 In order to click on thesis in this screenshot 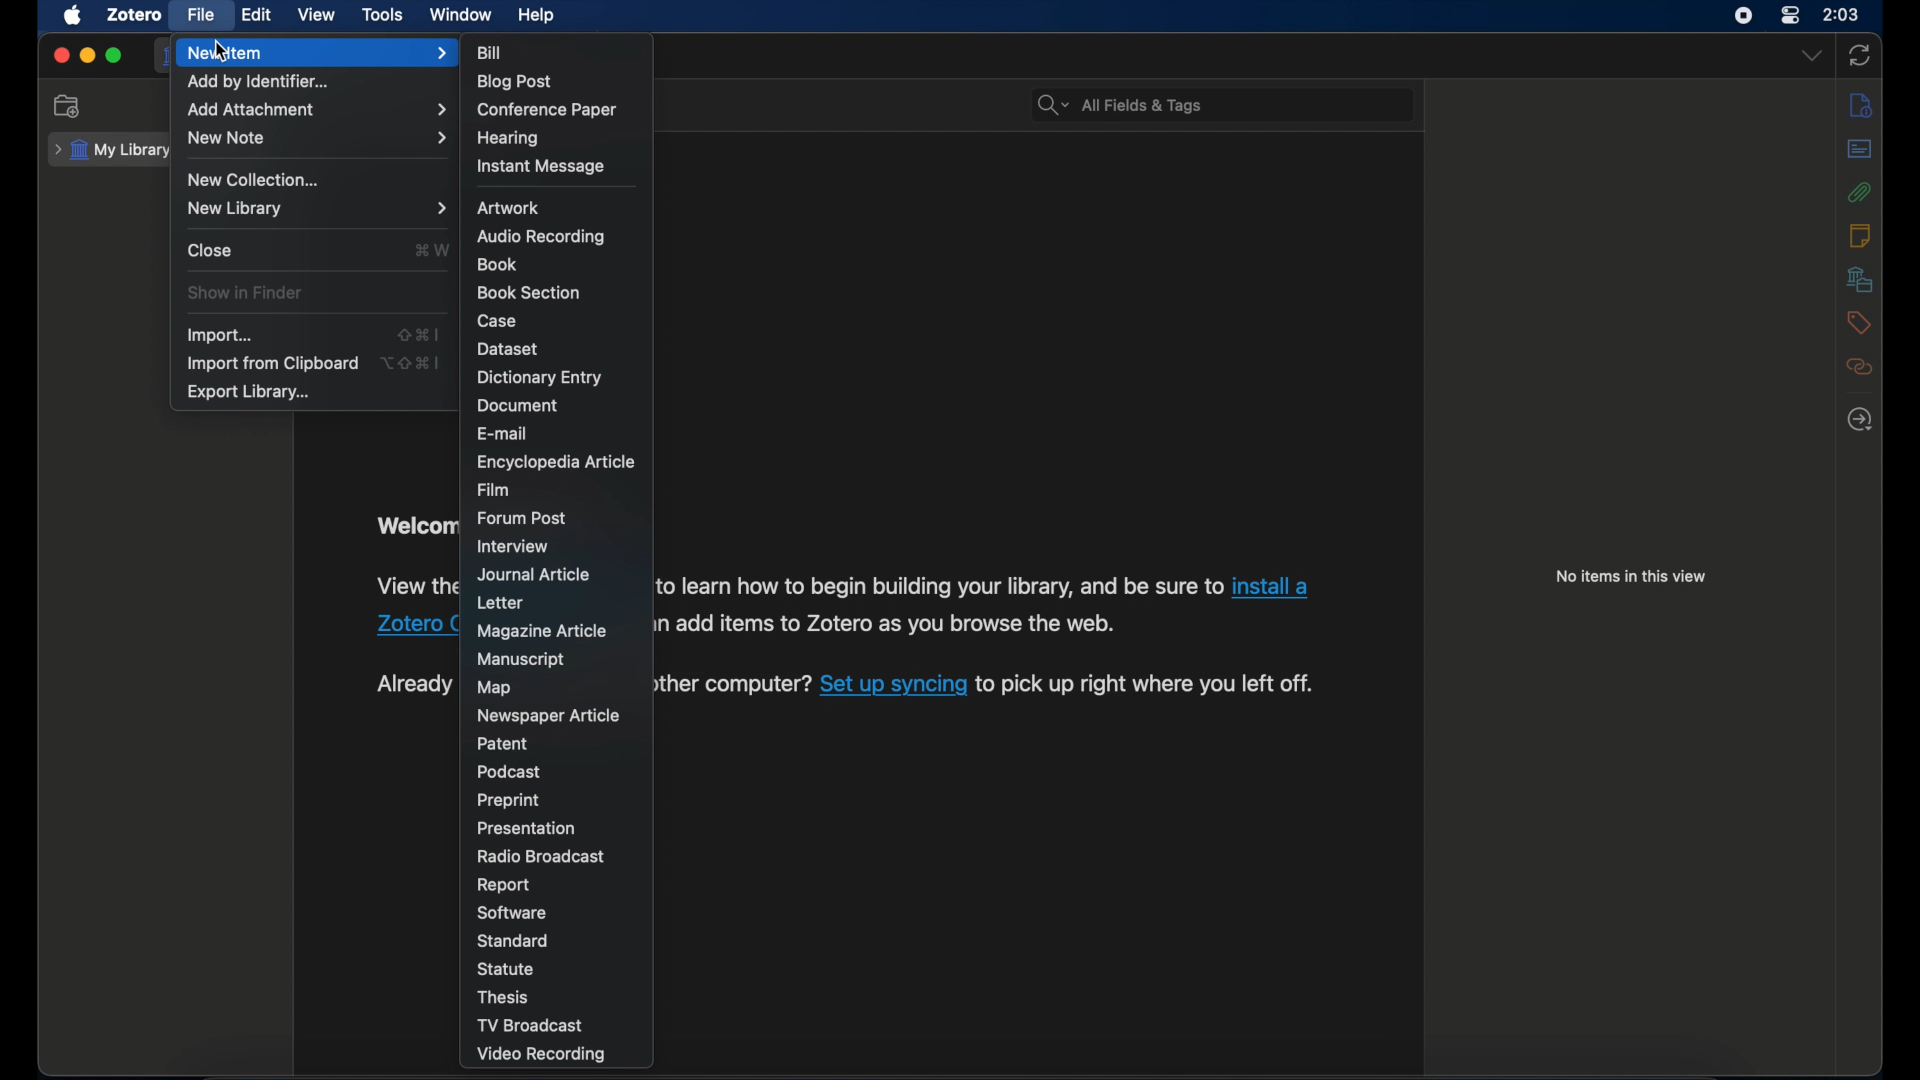, I will do `click(500, 997)`.